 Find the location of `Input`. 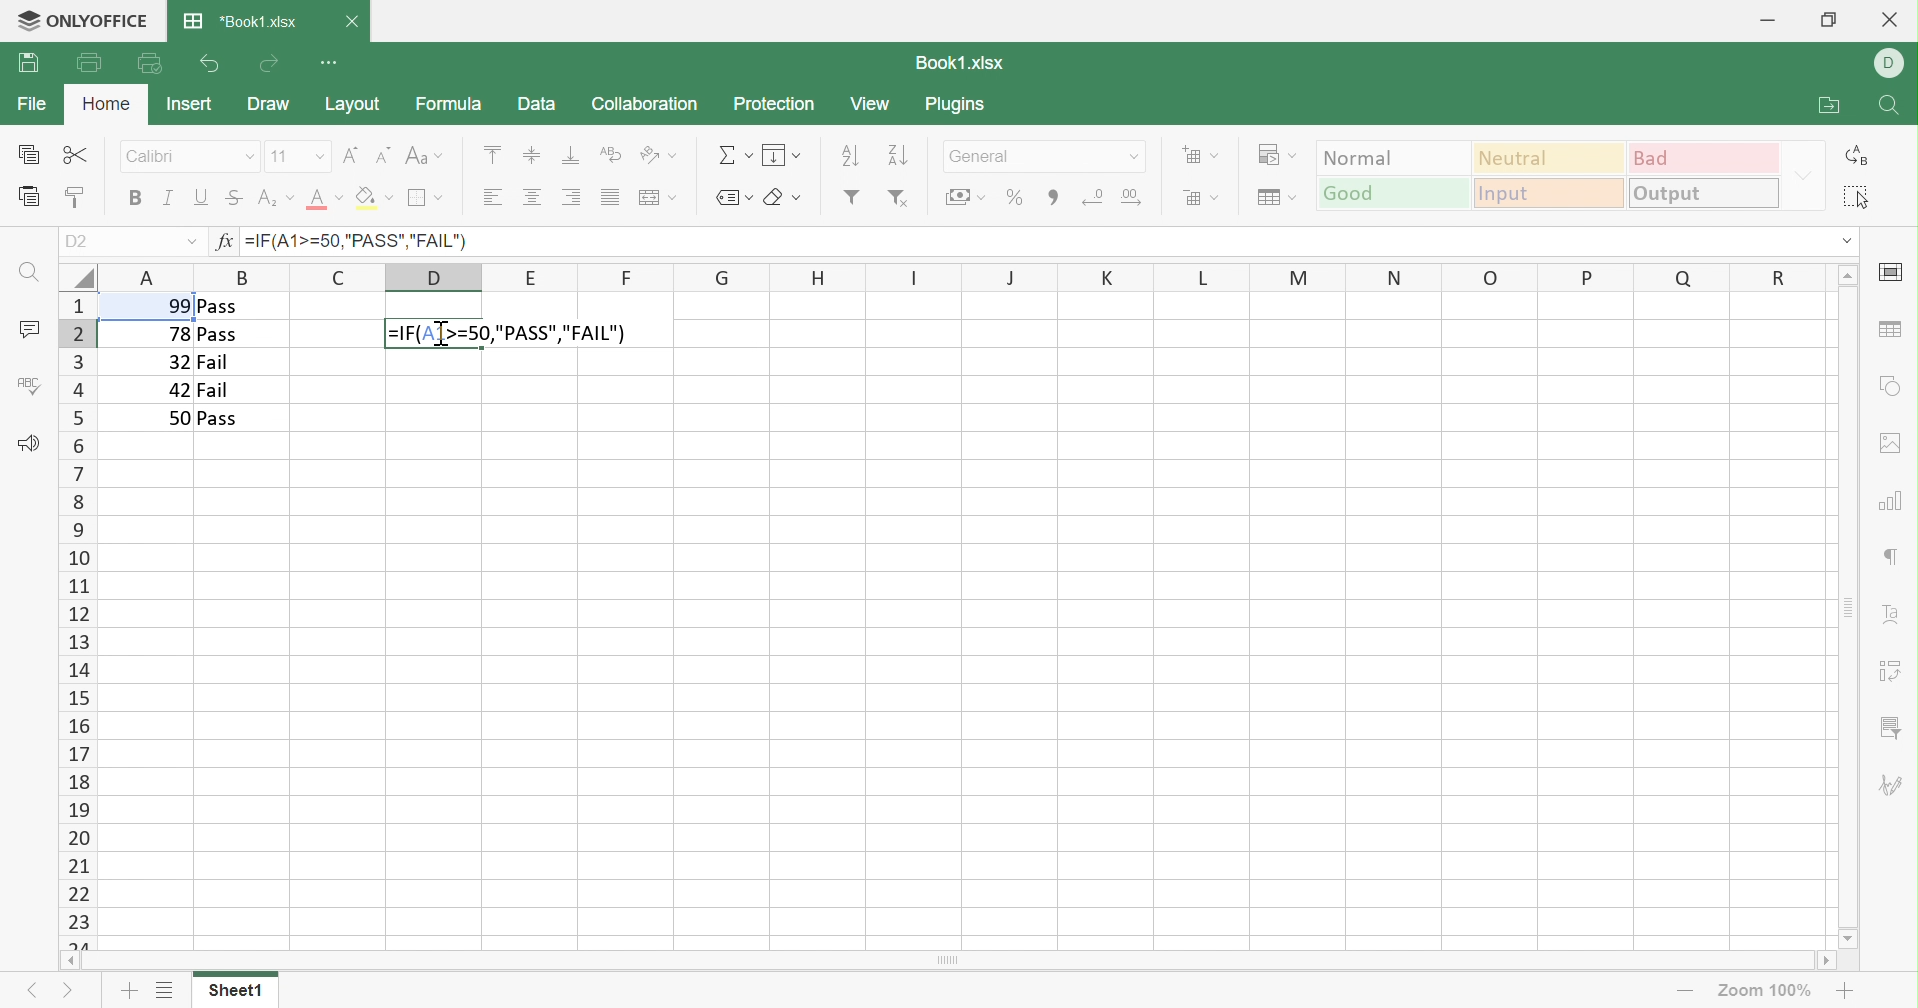

Input is located at coordinates (1553, 194).